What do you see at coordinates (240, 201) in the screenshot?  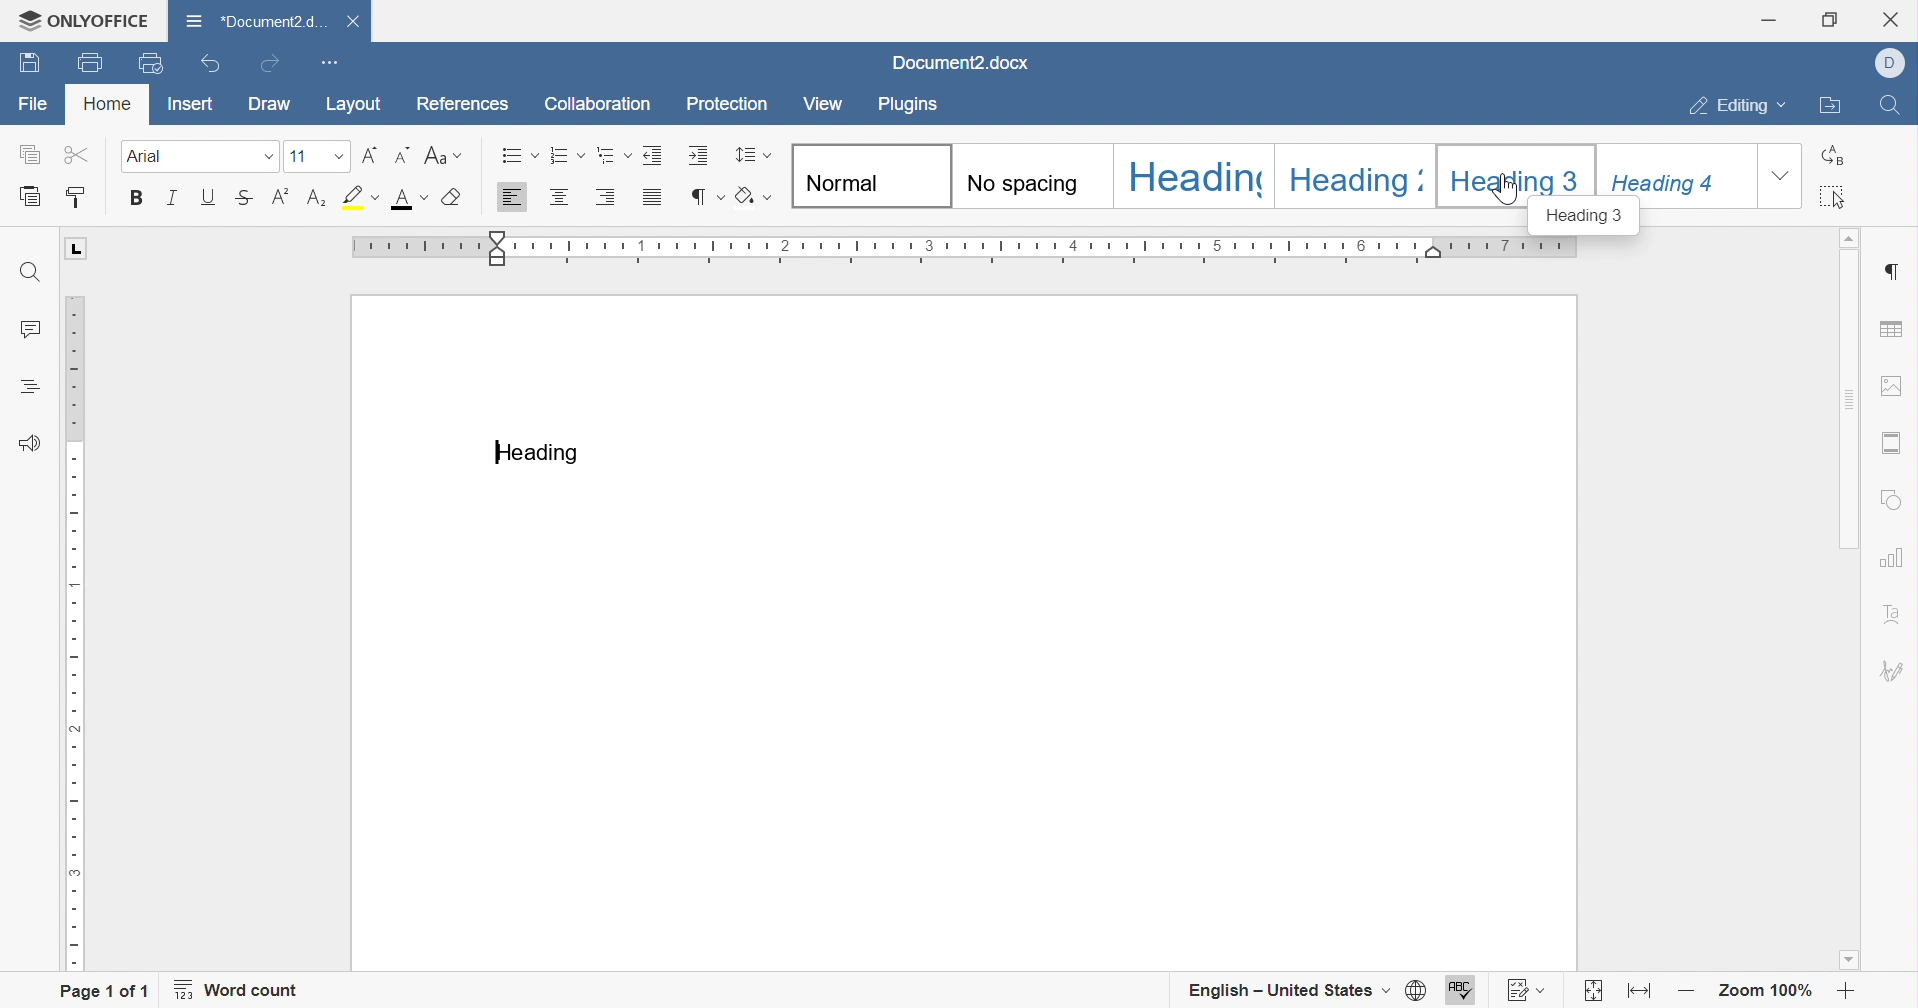 I see `Strikethrough` at bounding box center [240, 201].